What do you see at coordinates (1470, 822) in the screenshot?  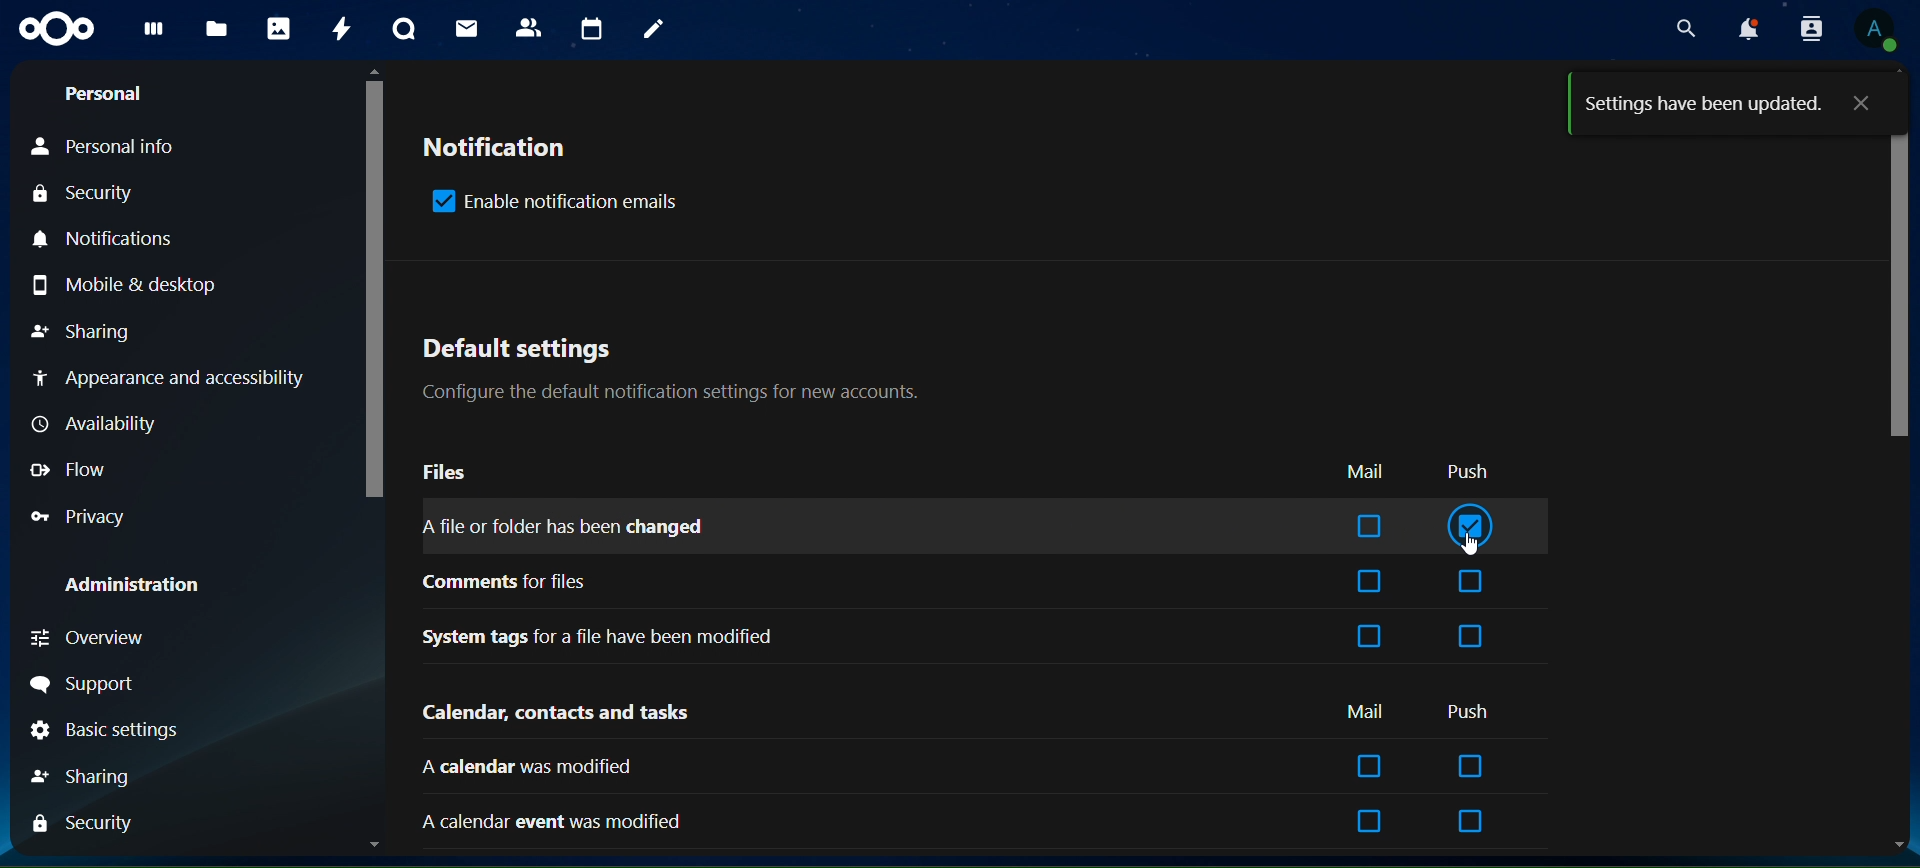 I see `box` at bounding box center [1470, 822].